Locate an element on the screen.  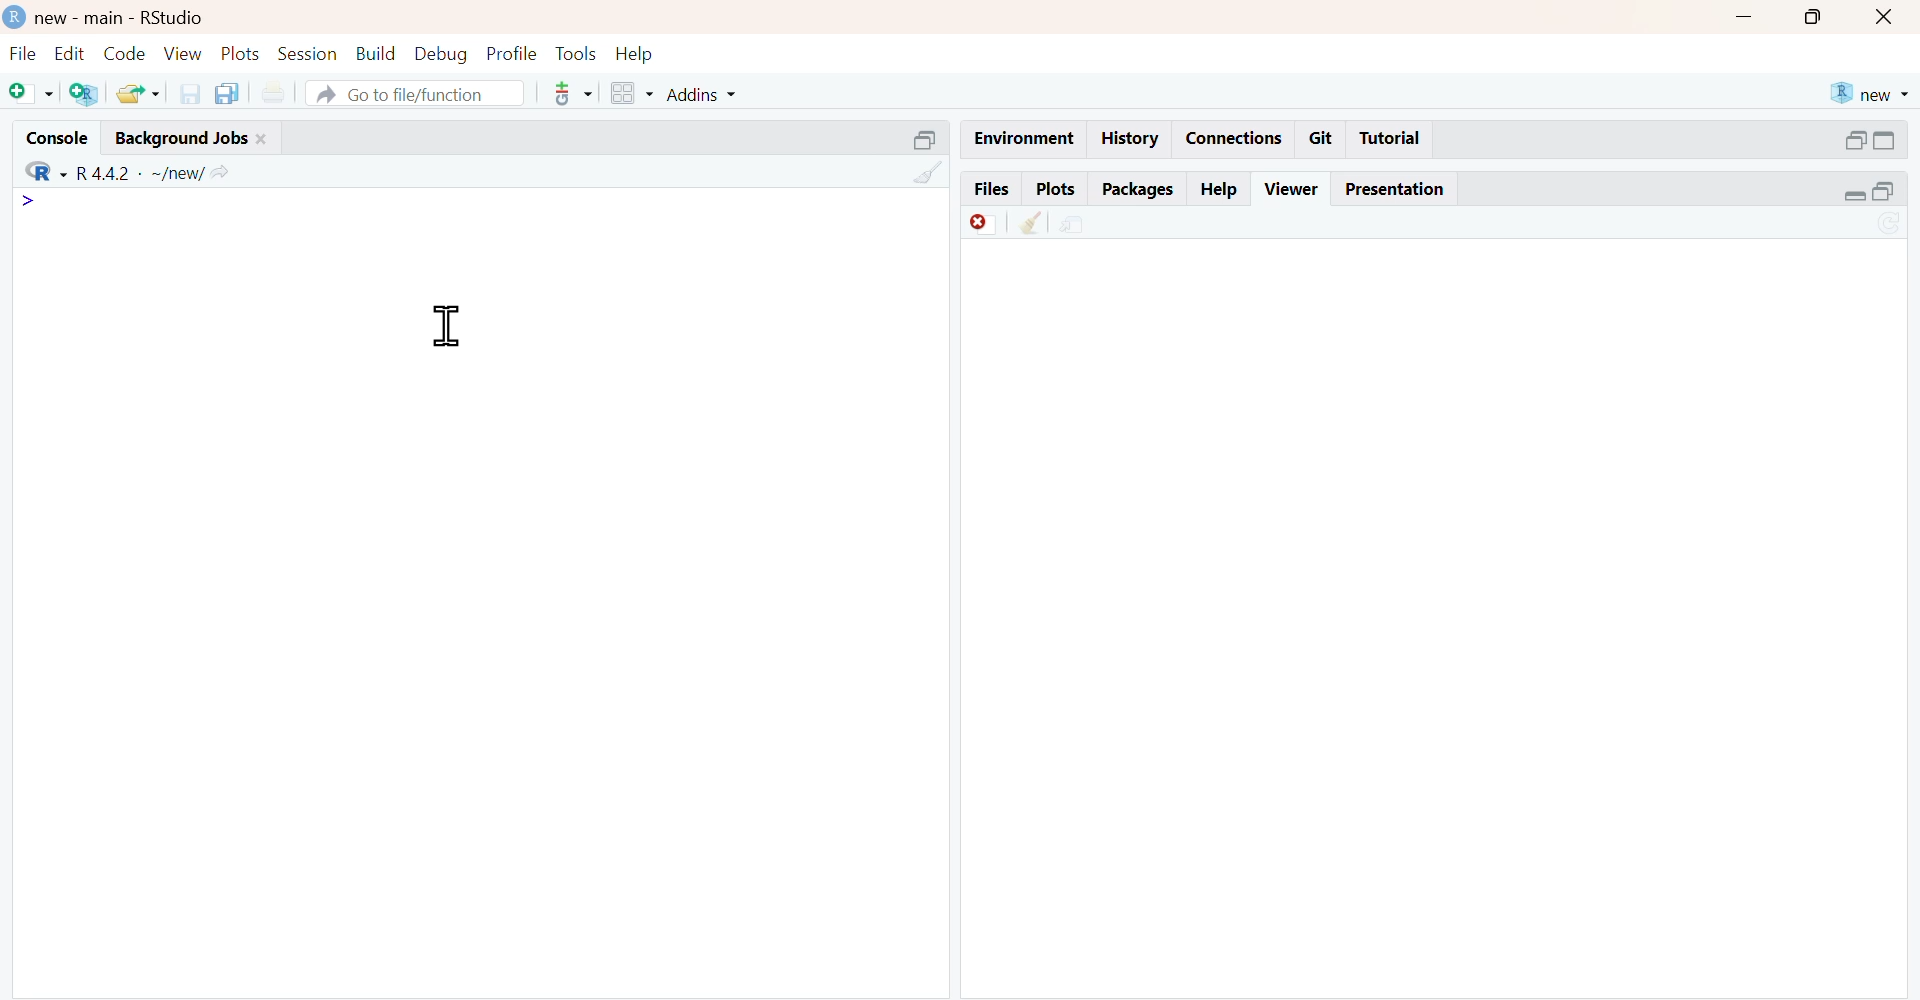
share icon is located at coordinates (222, 174).